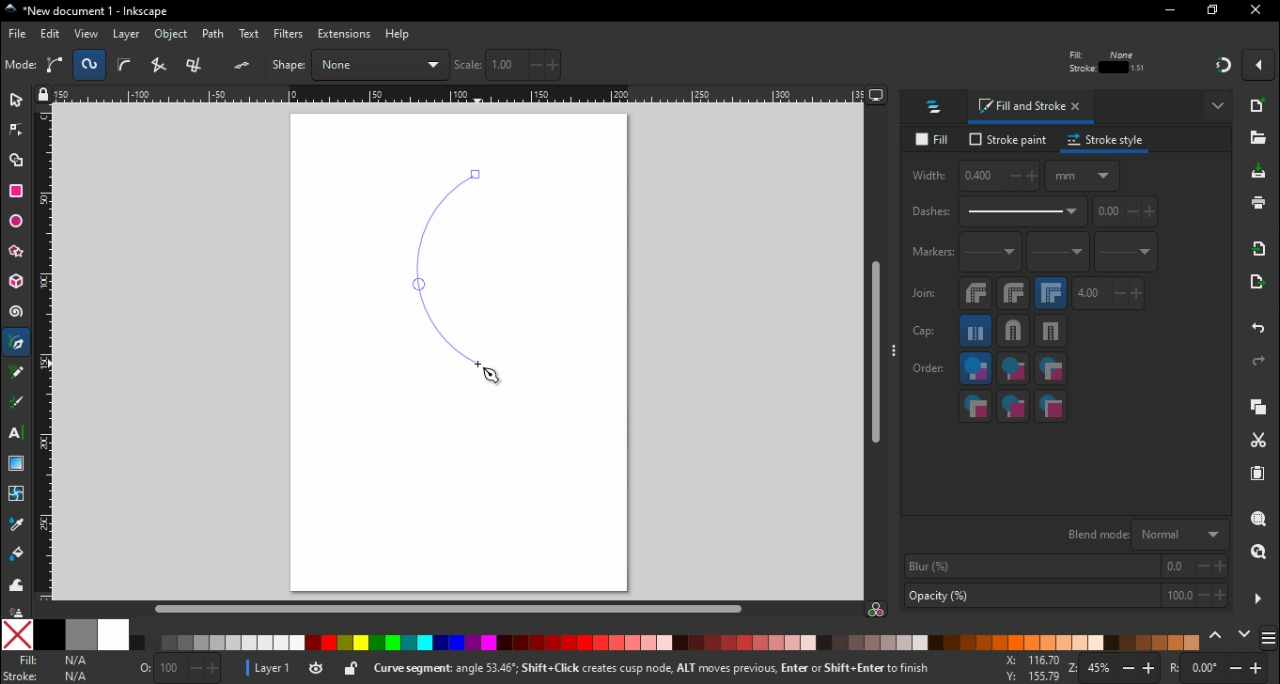 Image resolution: width=1280 pixels, height=684 pixels. I want to click on none, so click(16, 634).